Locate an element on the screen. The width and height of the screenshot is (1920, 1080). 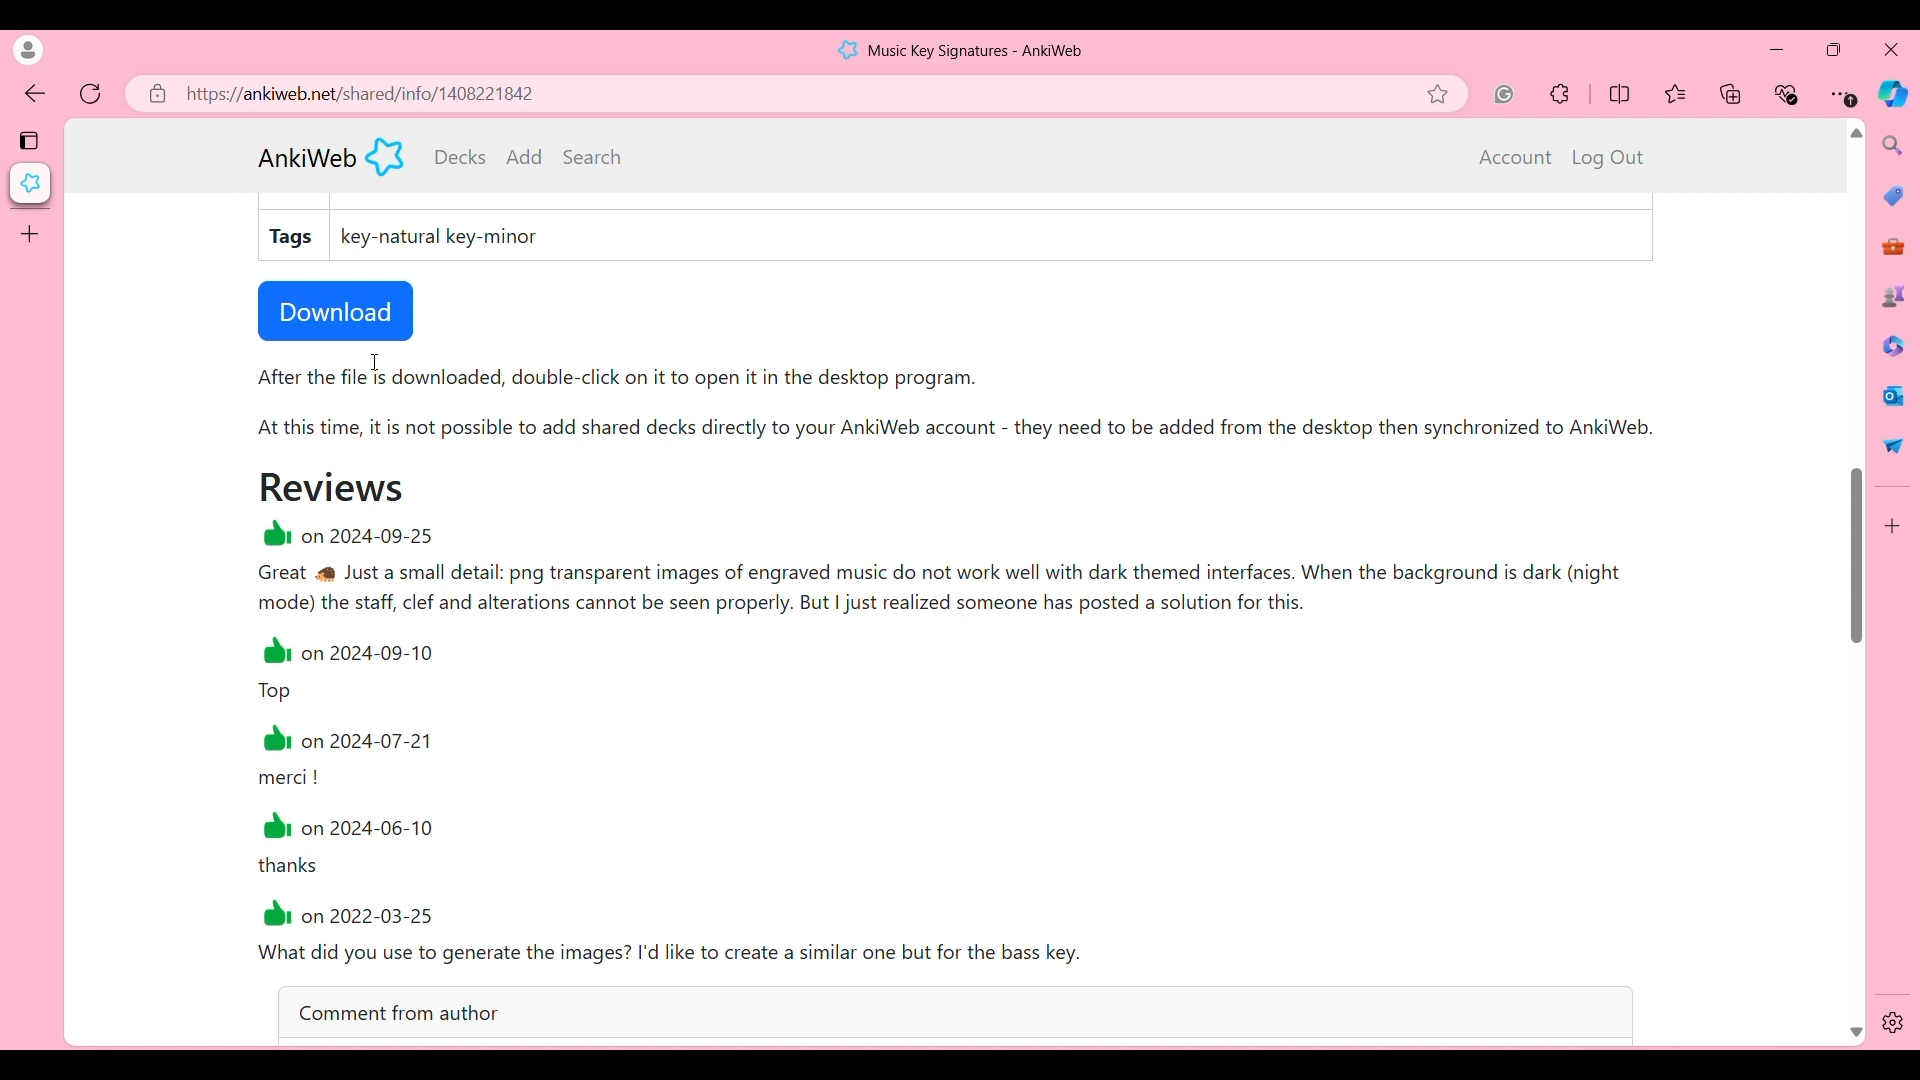
@1 on 2024-09-25

Great Just a small detail: png transparent images of engraved music do not work well with dark themed interfaces. When the background is dark (night
mode) the staff, clef and alterations cannot be seen properly. But | just realized someone has posted a solution for this.
1 on 2024-09-10

Top

1 on 2024-07-21

merci !

1 on 2024-06-10

thanks

#1 on 2022-03-25

What did you use to generate the images? I'd like to create a similar one but for the bass key. is located at coordinates (986, 748).